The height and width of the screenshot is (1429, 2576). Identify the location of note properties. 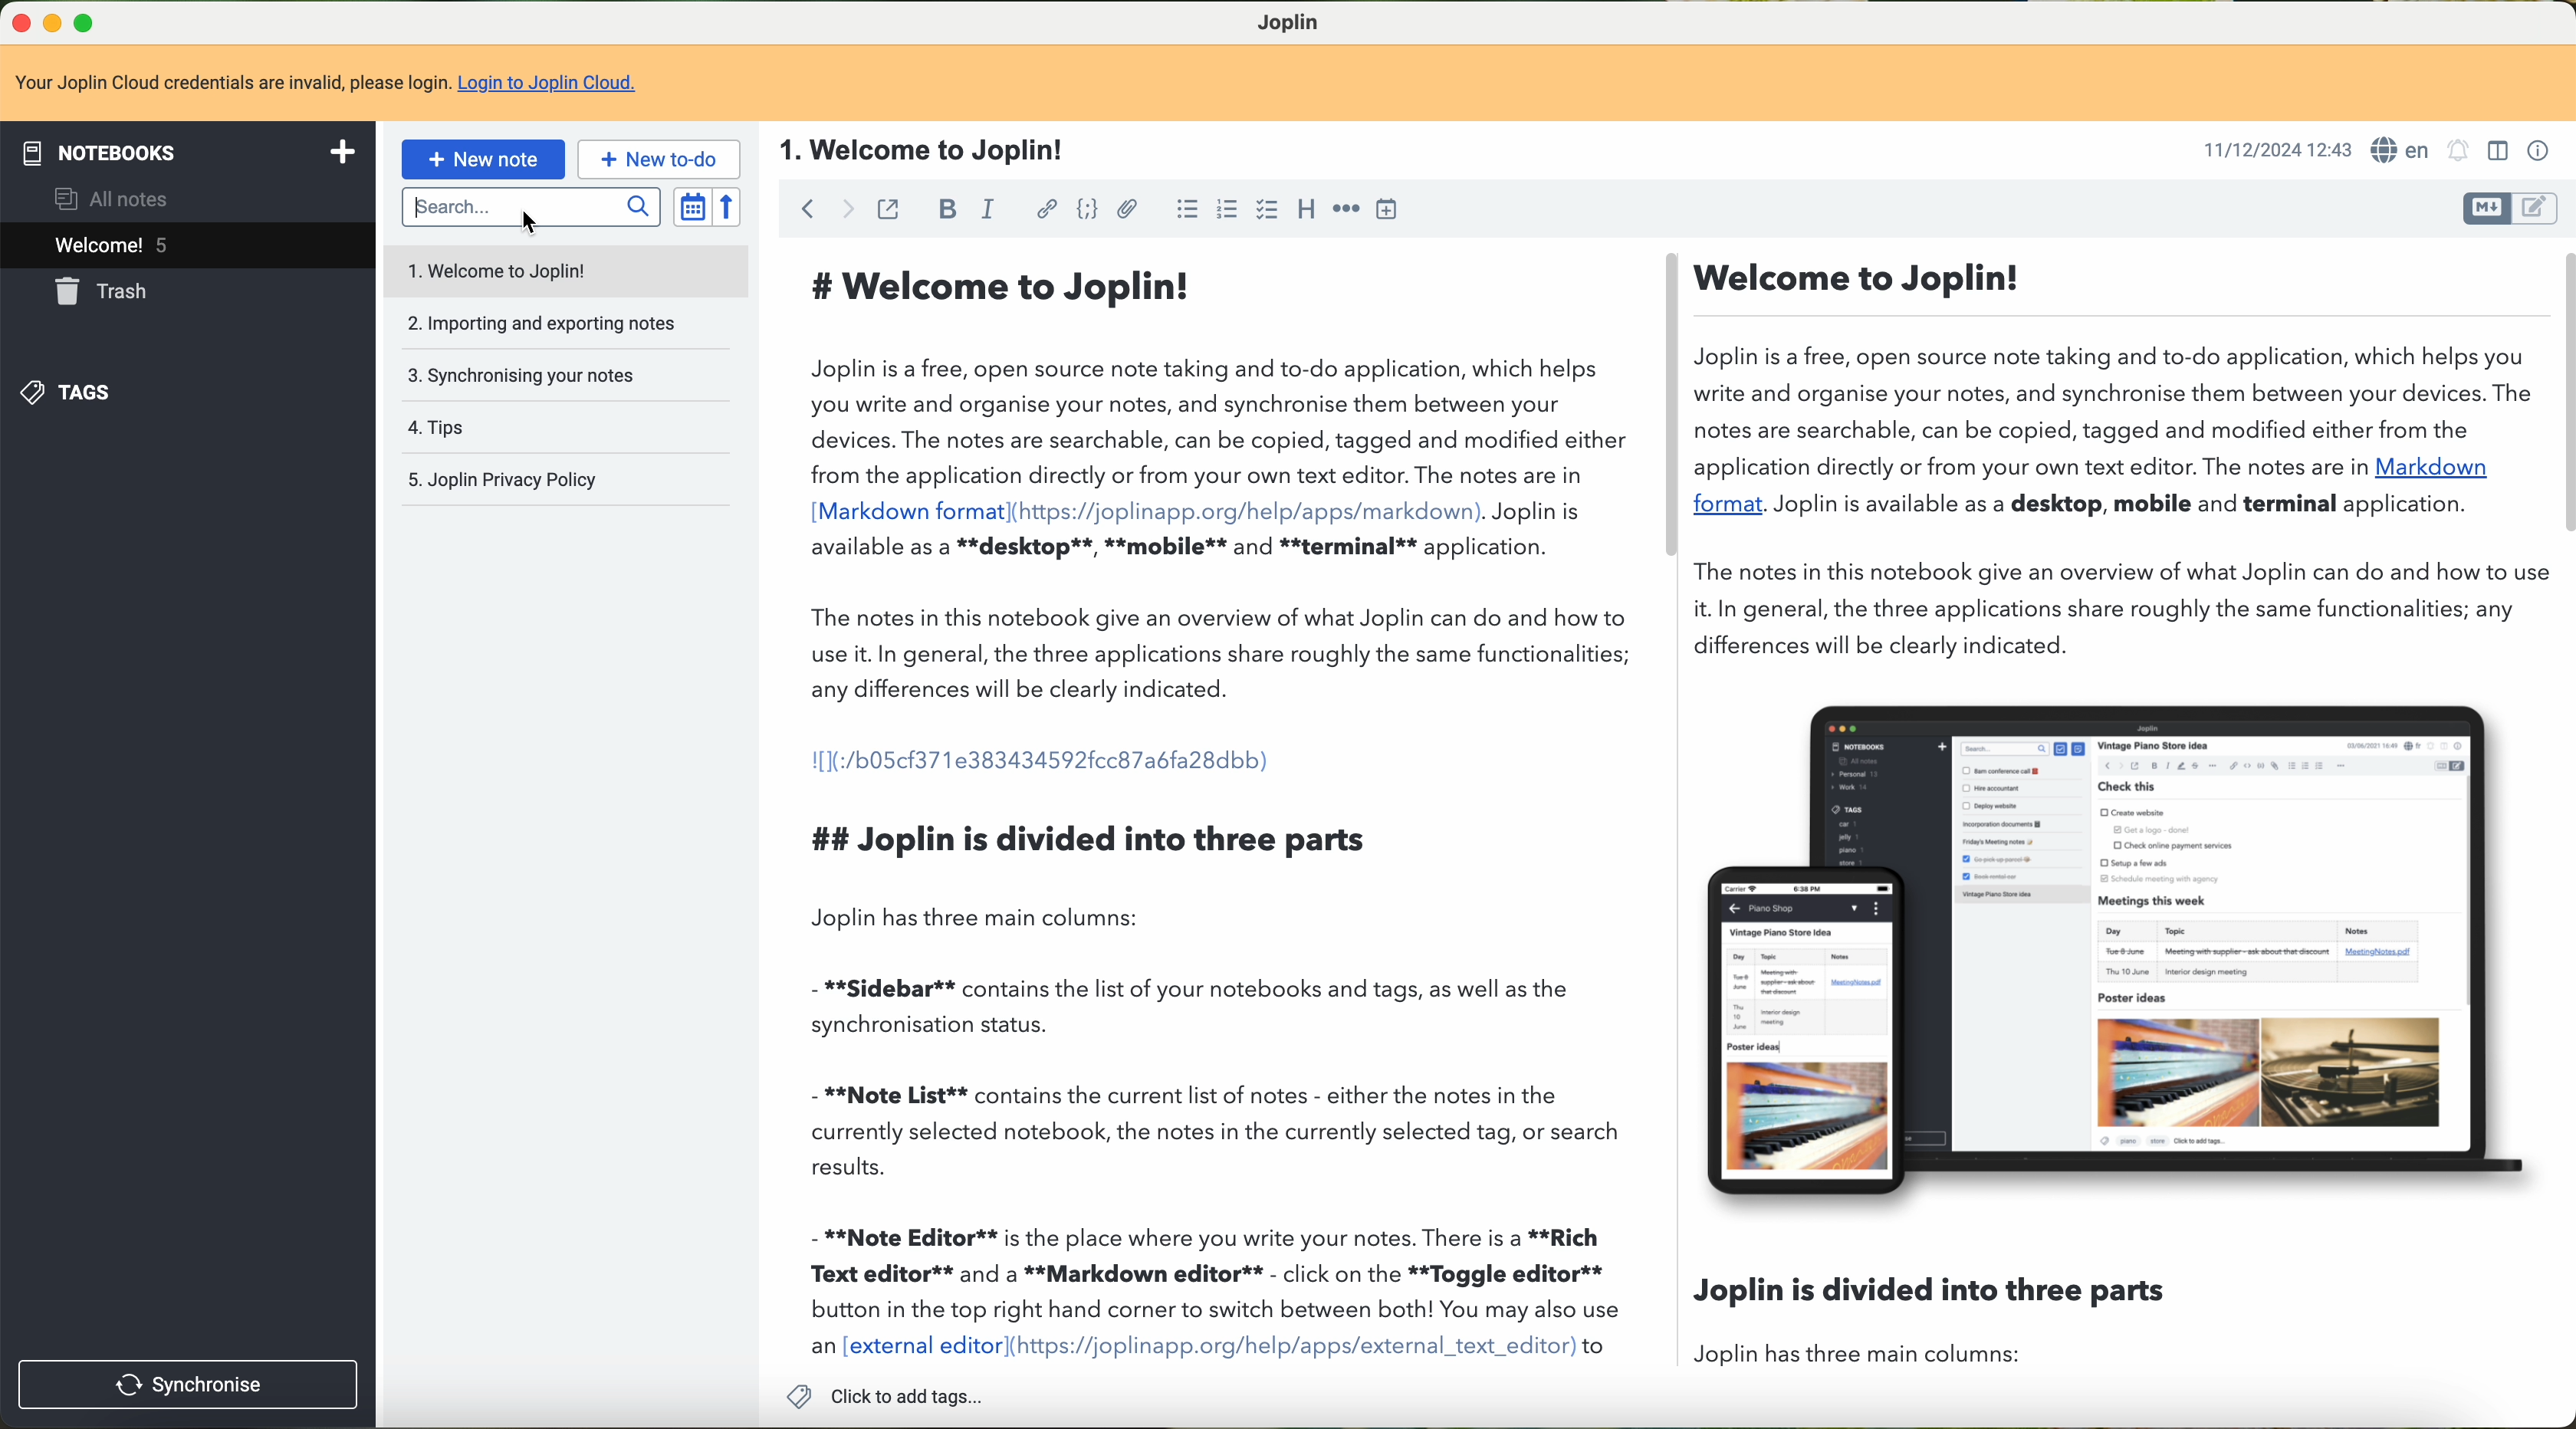
(2540, 150).